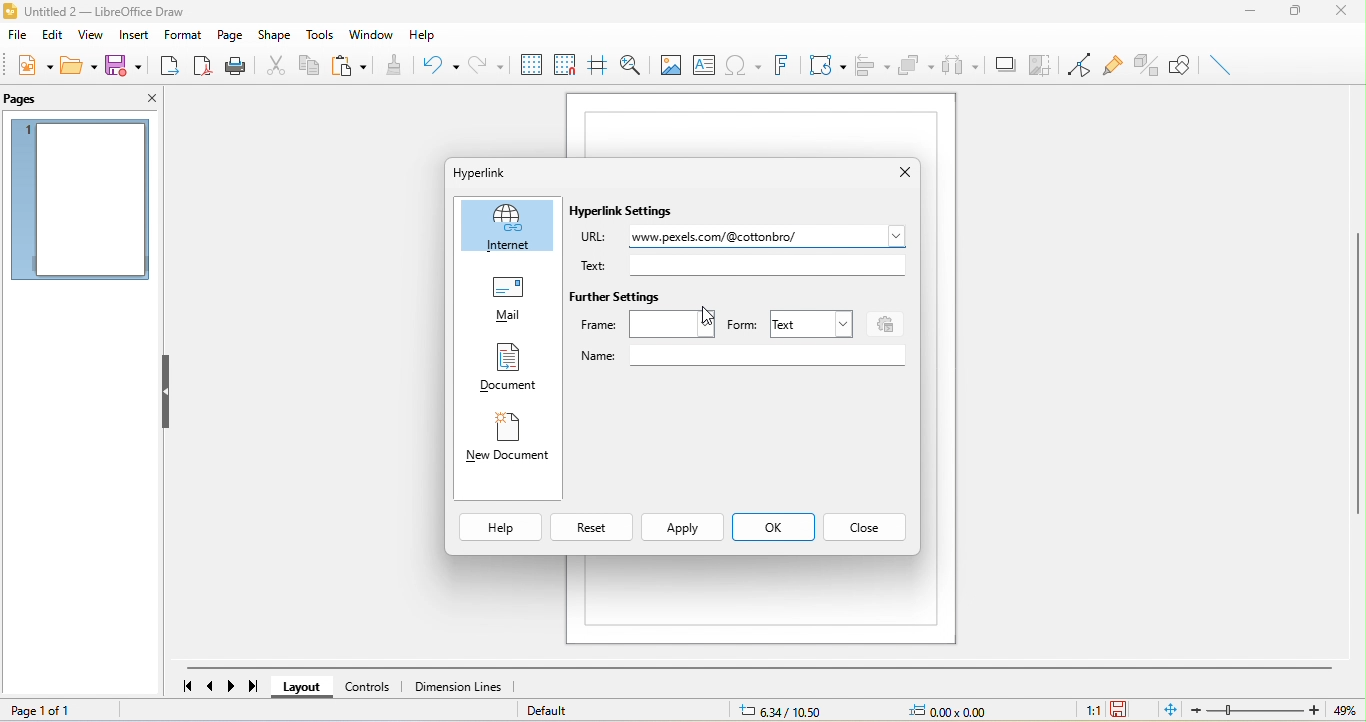 The width and height of the screenshot is (1366, 722). What do you see at coordinates (531, 64) in the screenshot?
I see `display grid` at bounding box center [531, 64].